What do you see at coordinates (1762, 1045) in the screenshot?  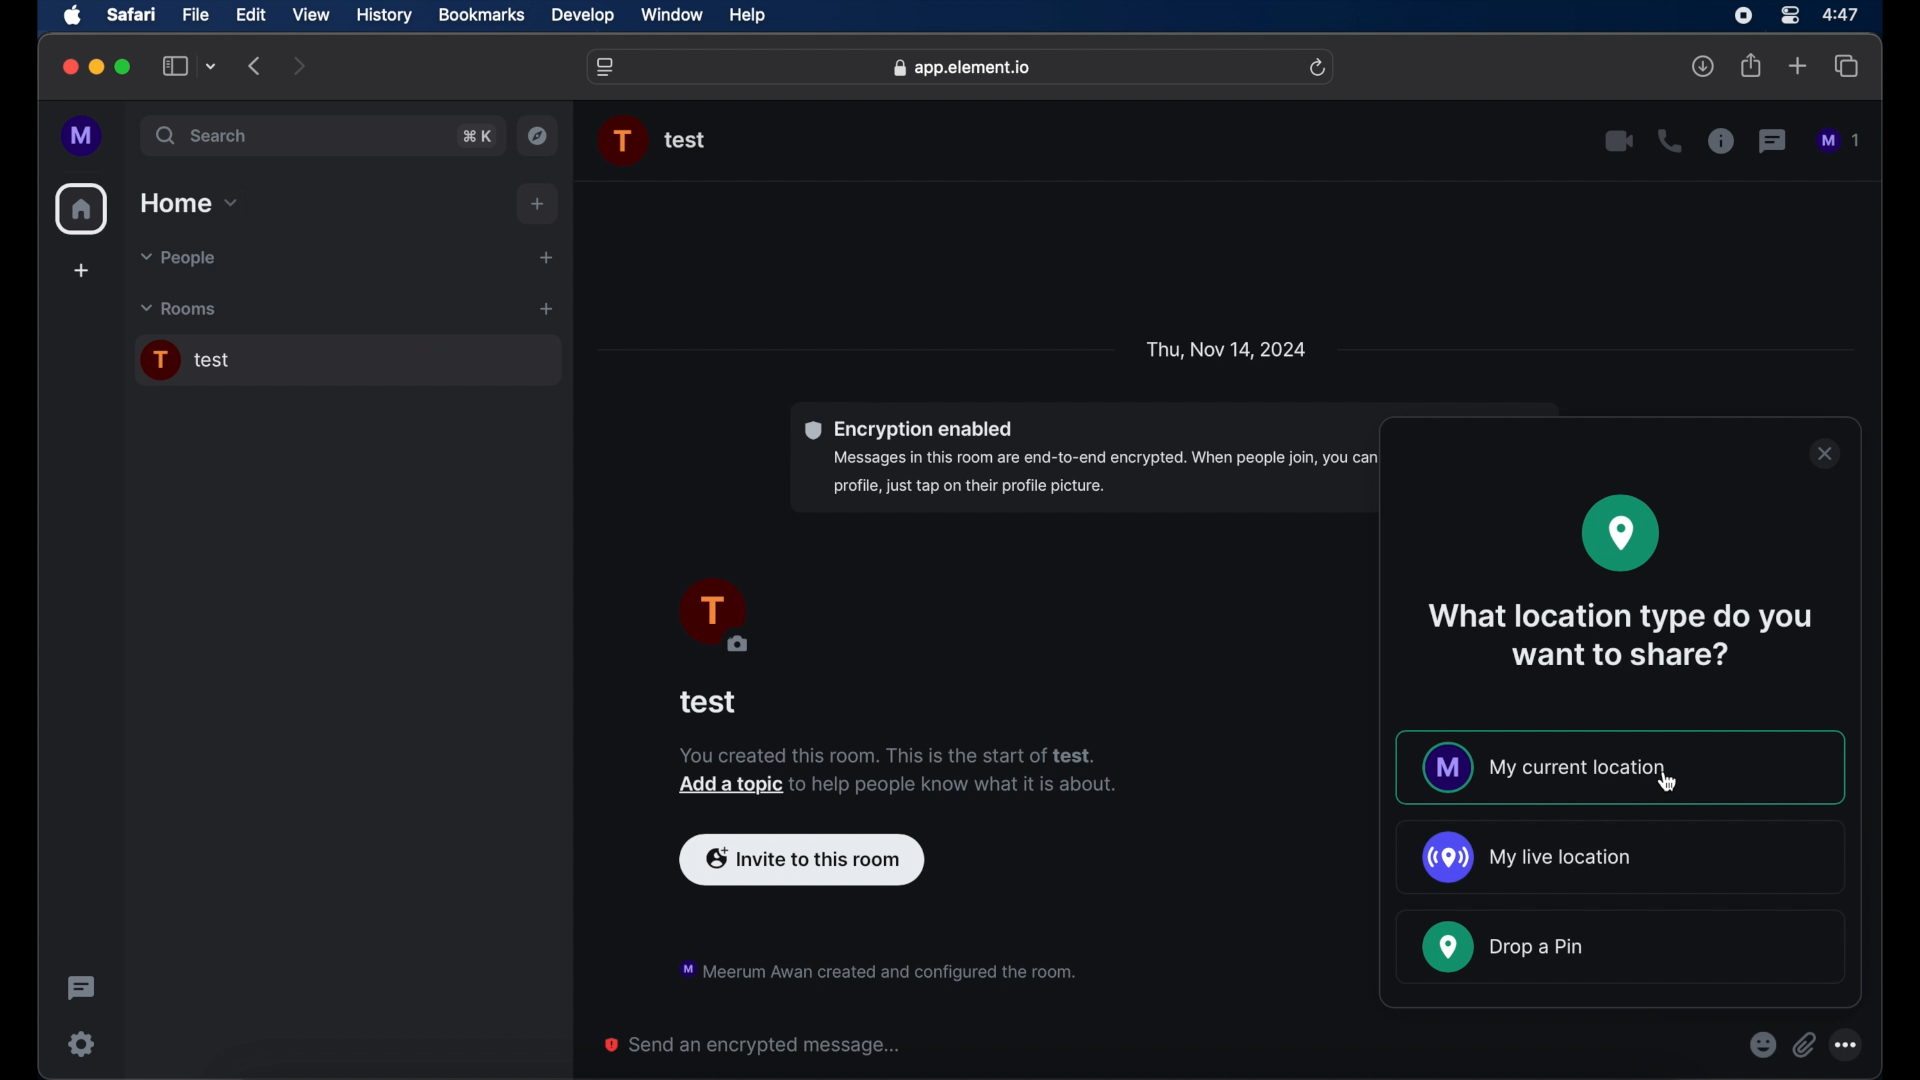 I see `Emojis` at bounding box center [1762, 1045].